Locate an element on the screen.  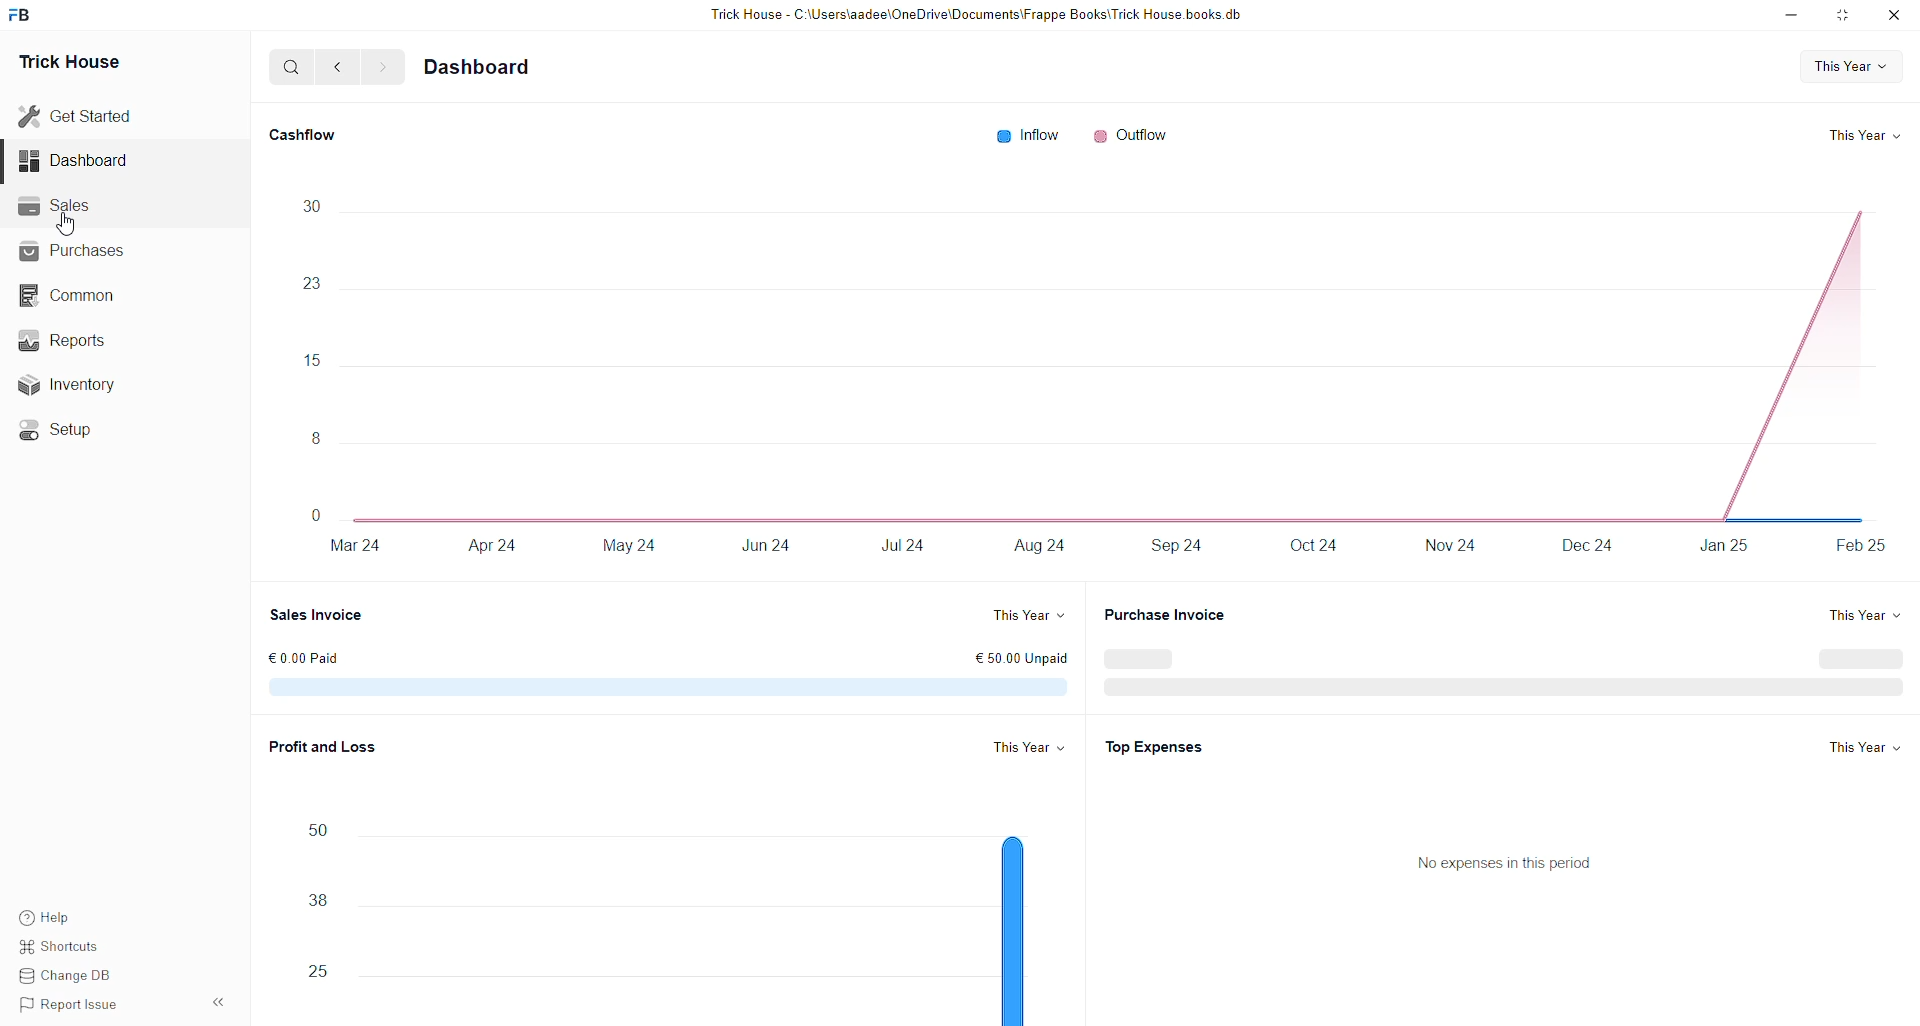
€ 50.00 Unpaid is located at coordinates (1023, 659).